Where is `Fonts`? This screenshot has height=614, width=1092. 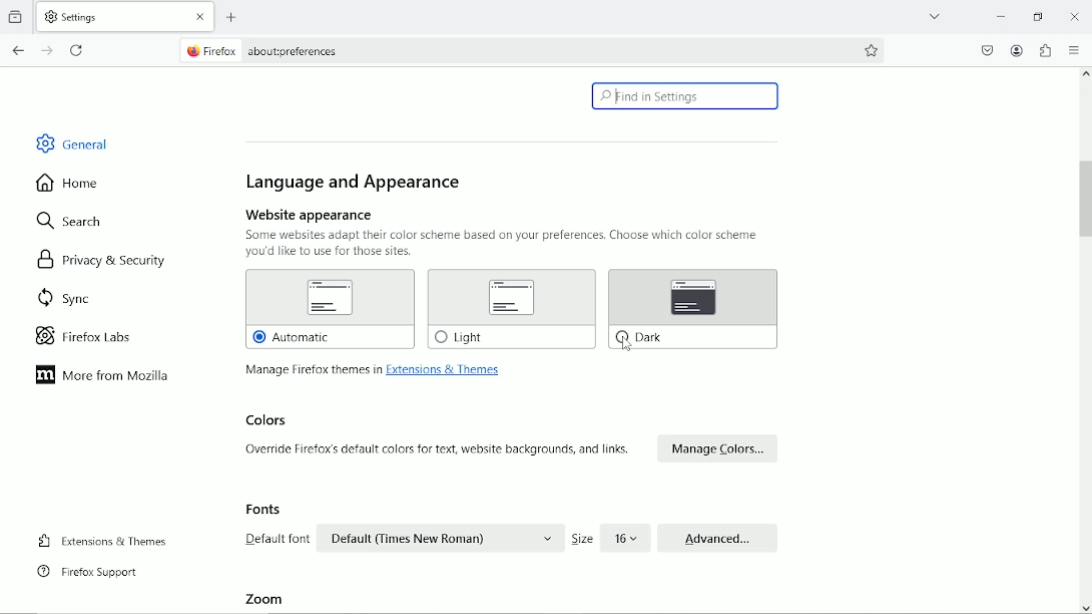
Fonts is located at coordinates (511, 527).